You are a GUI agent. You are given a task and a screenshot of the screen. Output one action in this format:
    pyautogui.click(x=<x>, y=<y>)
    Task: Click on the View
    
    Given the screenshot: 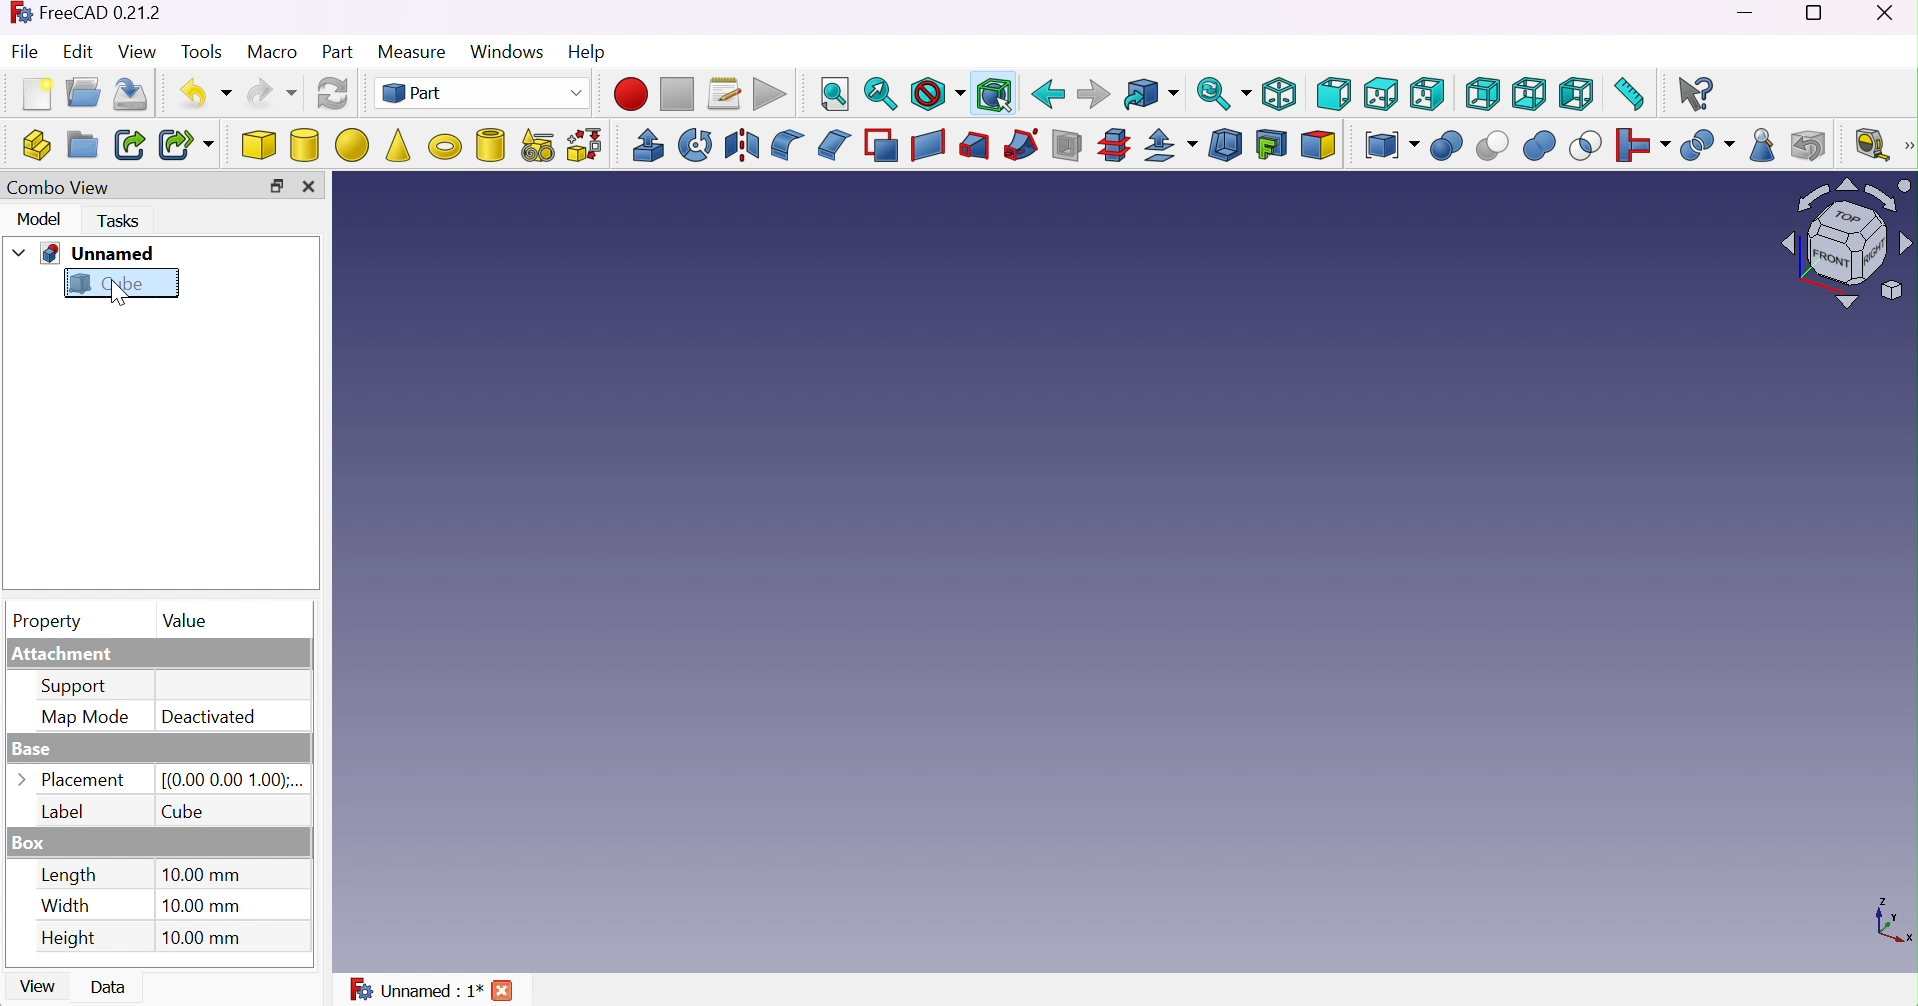 What is the action you would take?
    pyautogui.click(x=137, y=50)
    